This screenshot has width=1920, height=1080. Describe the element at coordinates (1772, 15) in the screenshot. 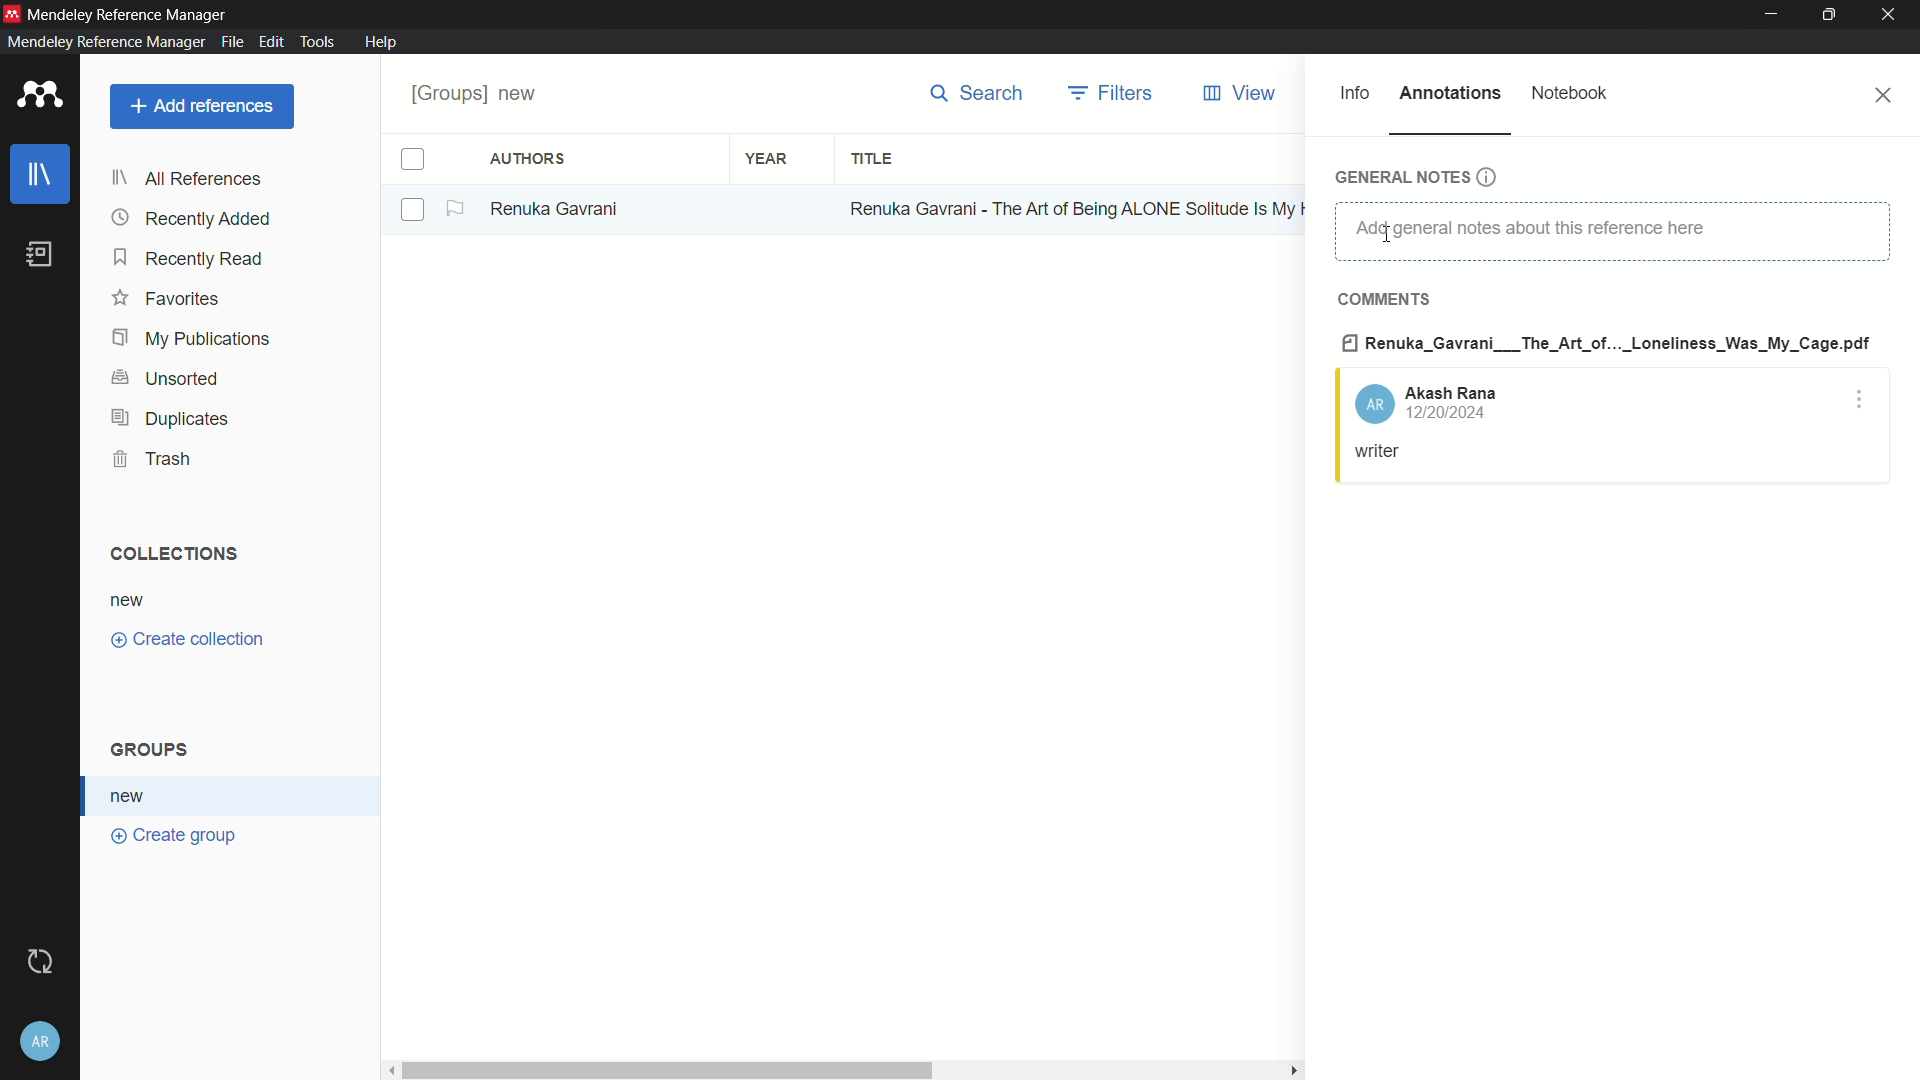

I see `minimize` at that location.